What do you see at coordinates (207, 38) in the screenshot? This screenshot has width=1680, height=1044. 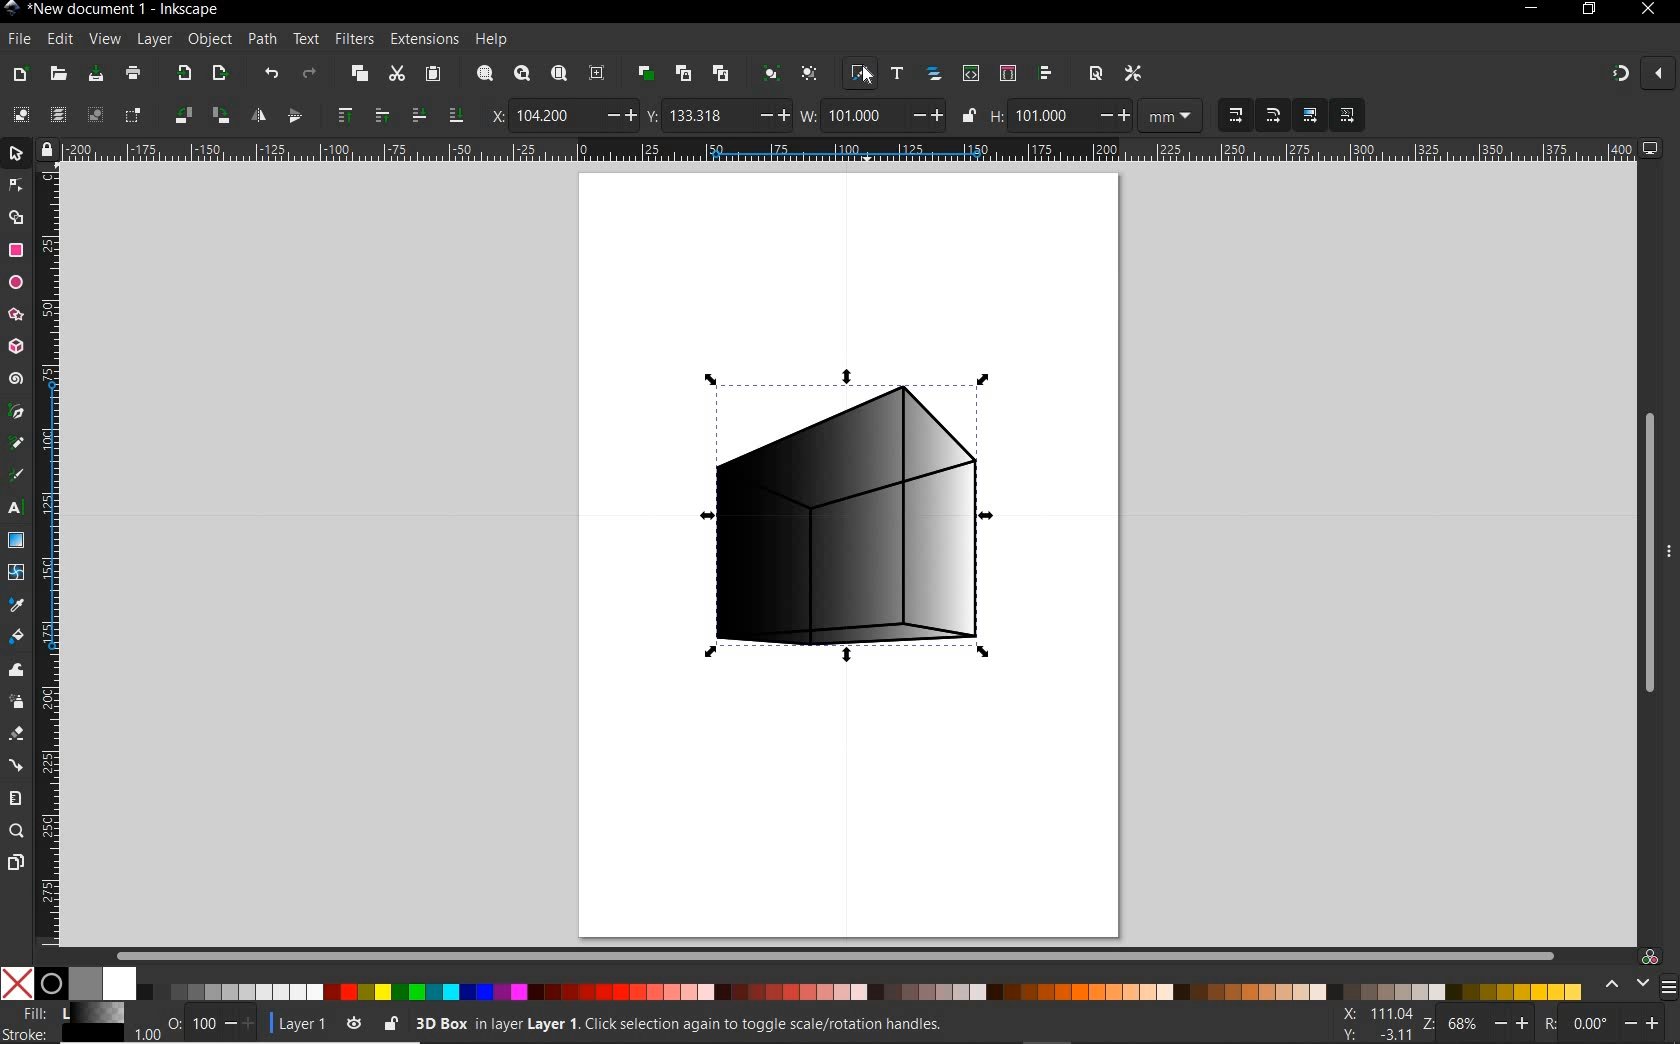 I see `OBJECT` at bounding box center [207, 38].